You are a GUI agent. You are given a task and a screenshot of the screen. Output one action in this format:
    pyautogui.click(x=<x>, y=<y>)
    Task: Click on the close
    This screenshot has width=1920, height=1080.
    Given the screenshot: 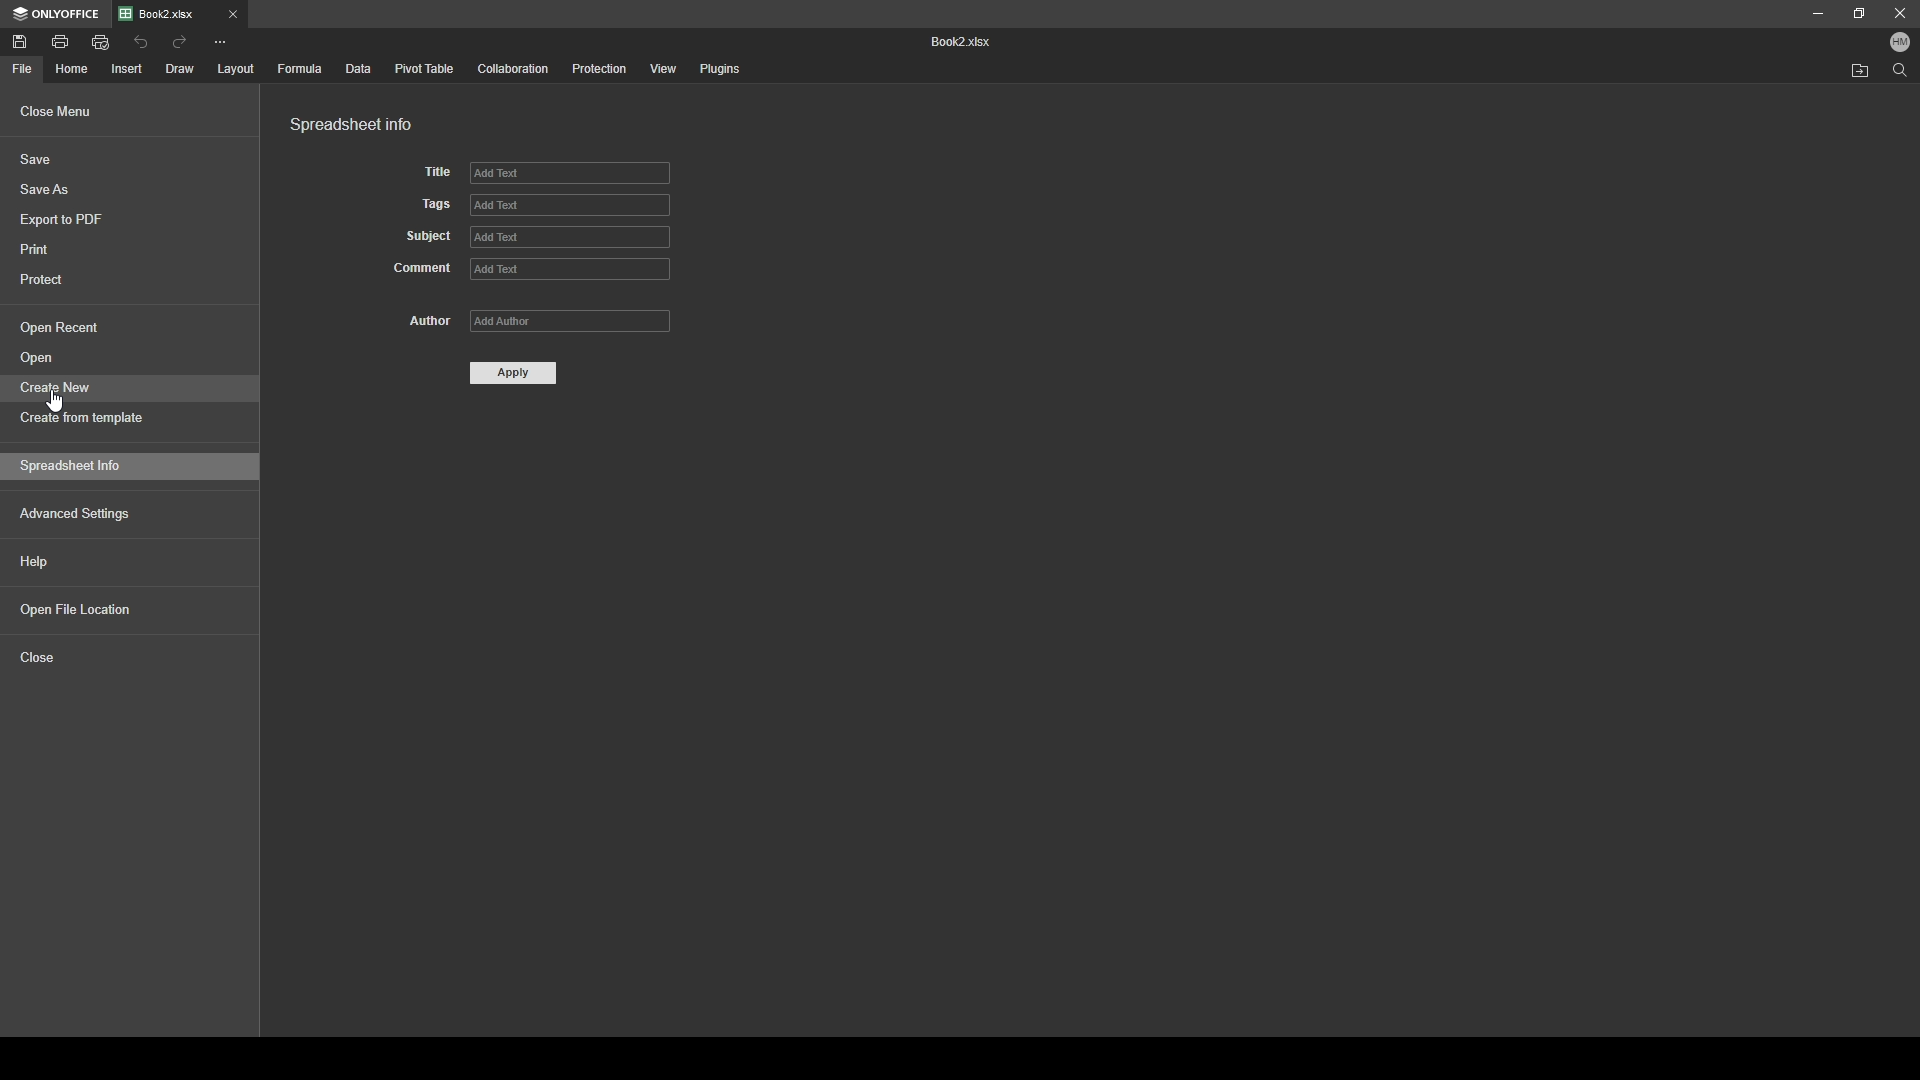 What is the action you would take?
    pyautogui.click(x=1898, y=13)
    